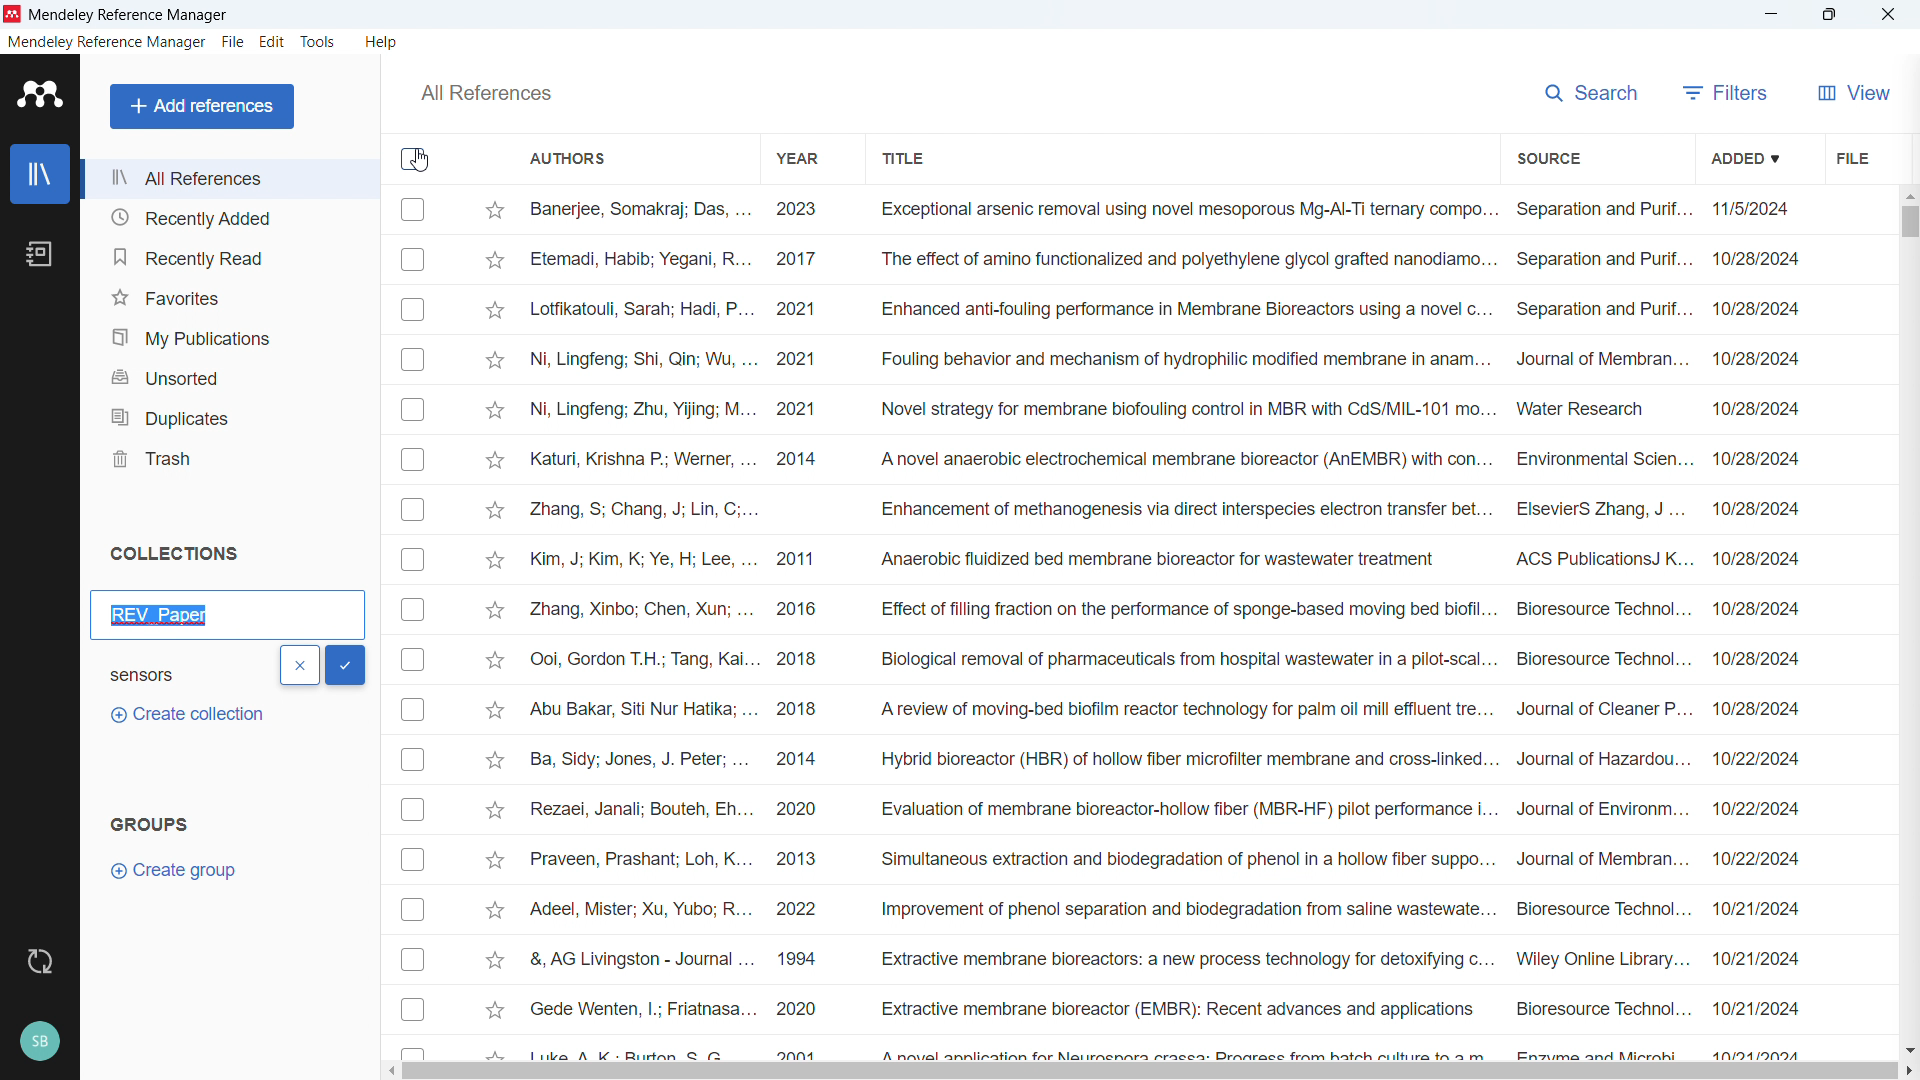 This screenshot has height=1080, width=1920. I want to click on Praveen, Prashant; Loh, K... 2013 Simultaneous extraction and biodegradation of phenol in a hollow fiber suppo... Journal of Membran... 10/22/2024, so click(1165, 859).